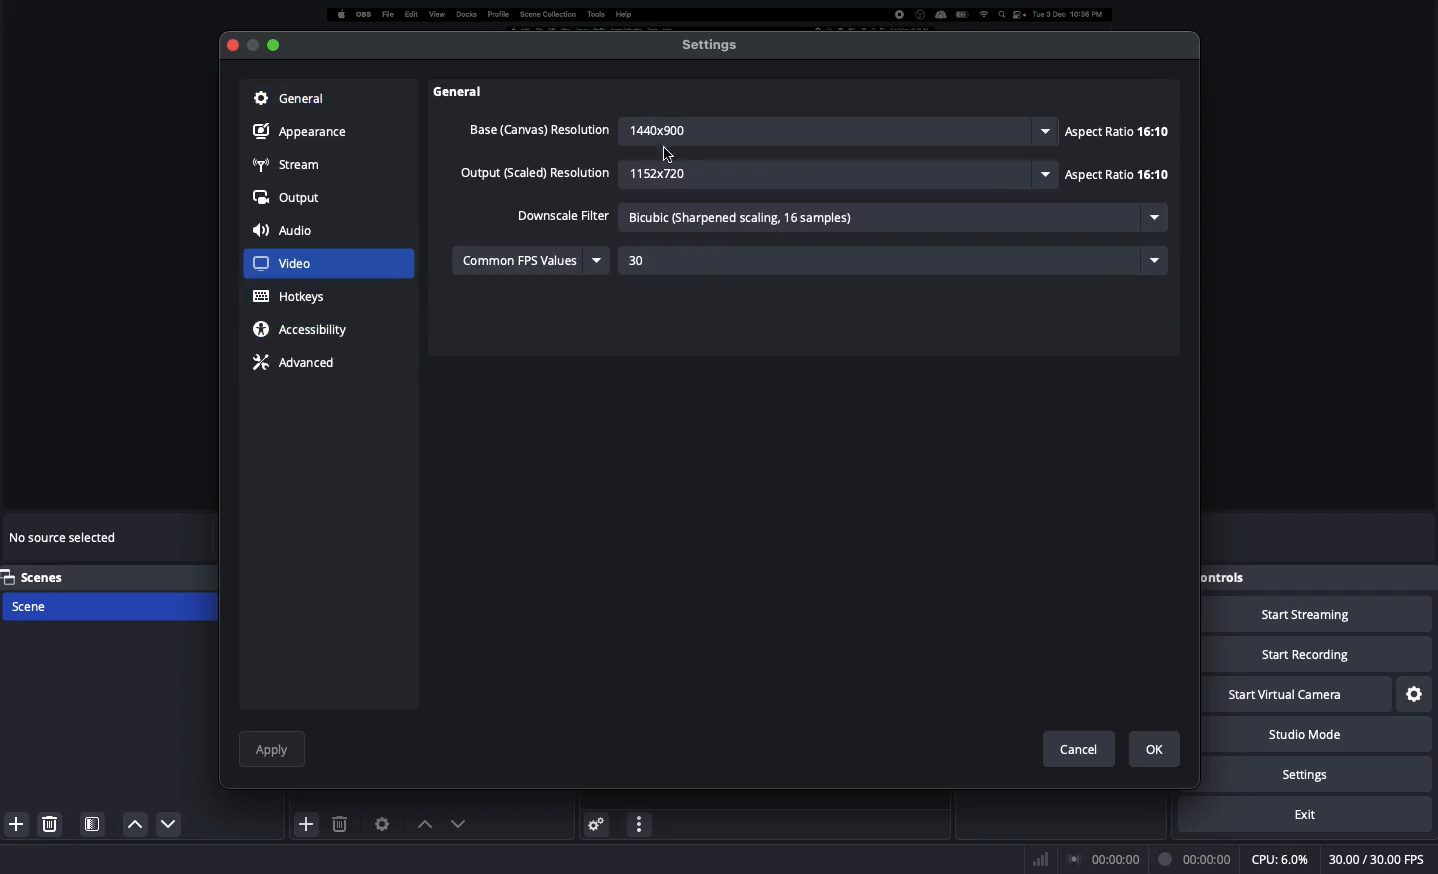 This screenshot has height=874, width=1438. What do you see at coordinates (1298, 696) in the screenshot?
I see `Start virtual camera` at bounding box center [1298, 696].